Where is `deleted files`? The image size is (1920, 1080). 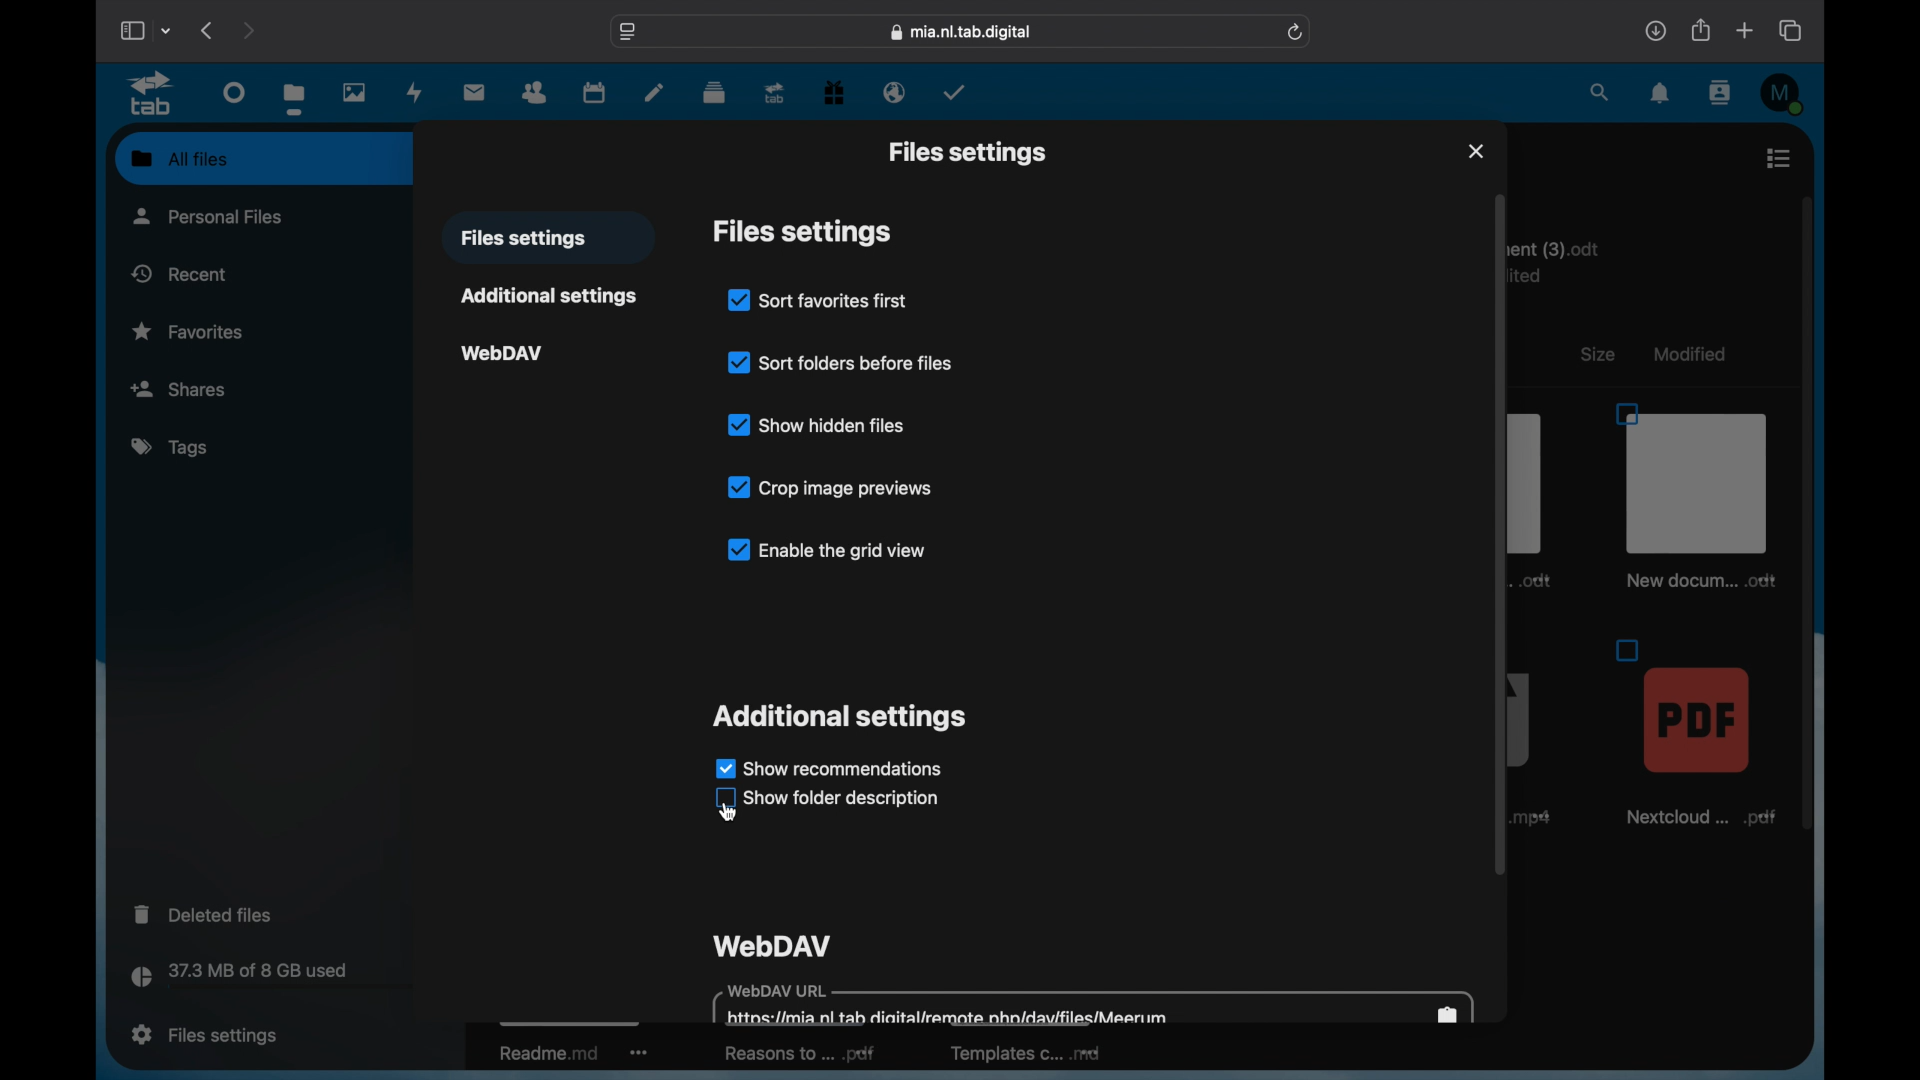 deleted files is located at coordinates (202, 913).